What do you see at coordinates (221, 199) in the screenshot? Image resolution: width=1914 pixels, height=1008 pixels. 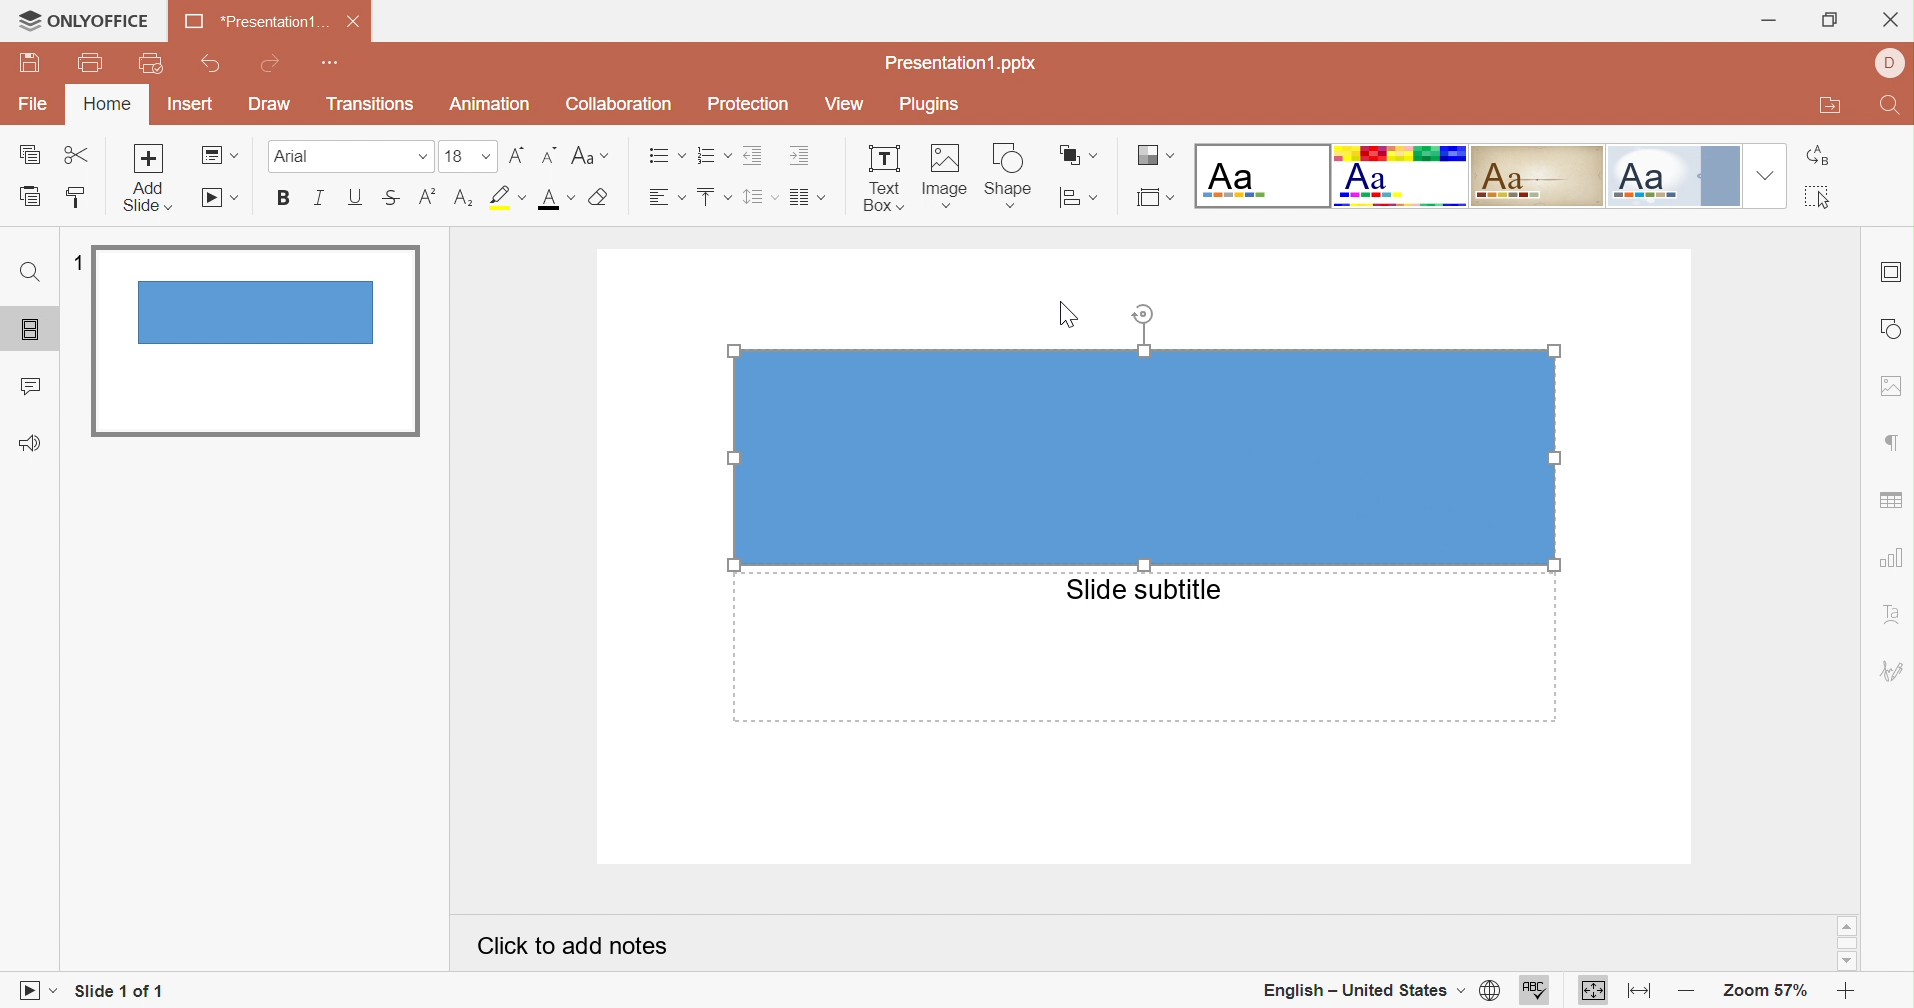 I see `Start slideshow` at bounding box center [221, 199].